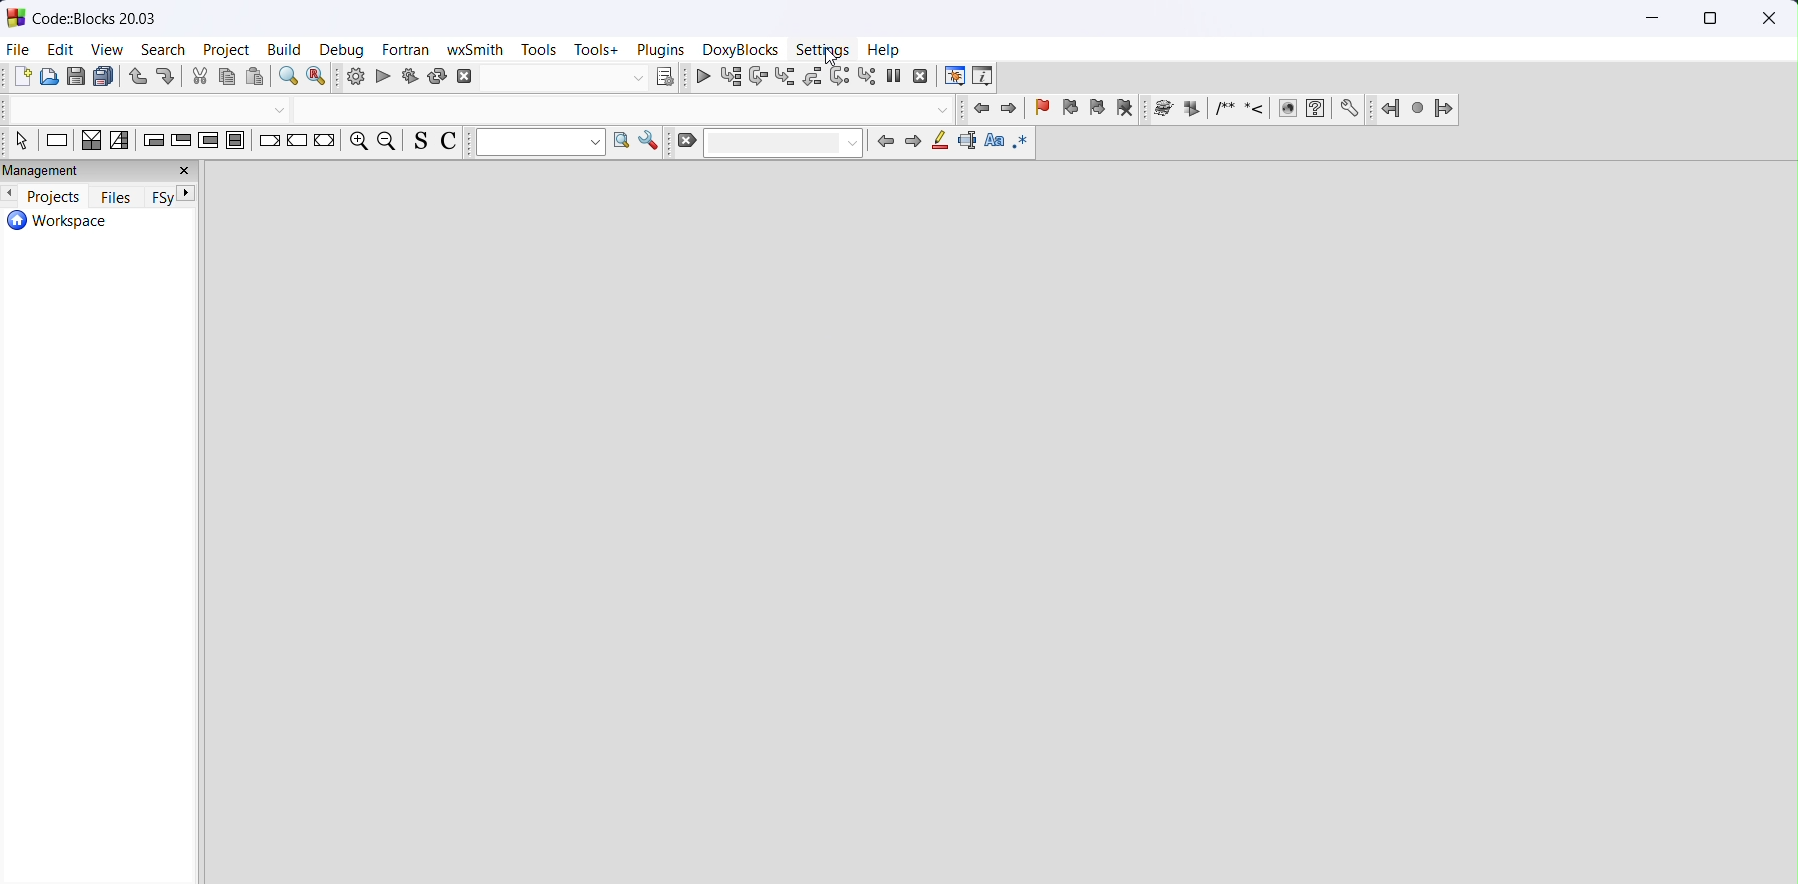  I want to click on zoom out, so click(389, 141).